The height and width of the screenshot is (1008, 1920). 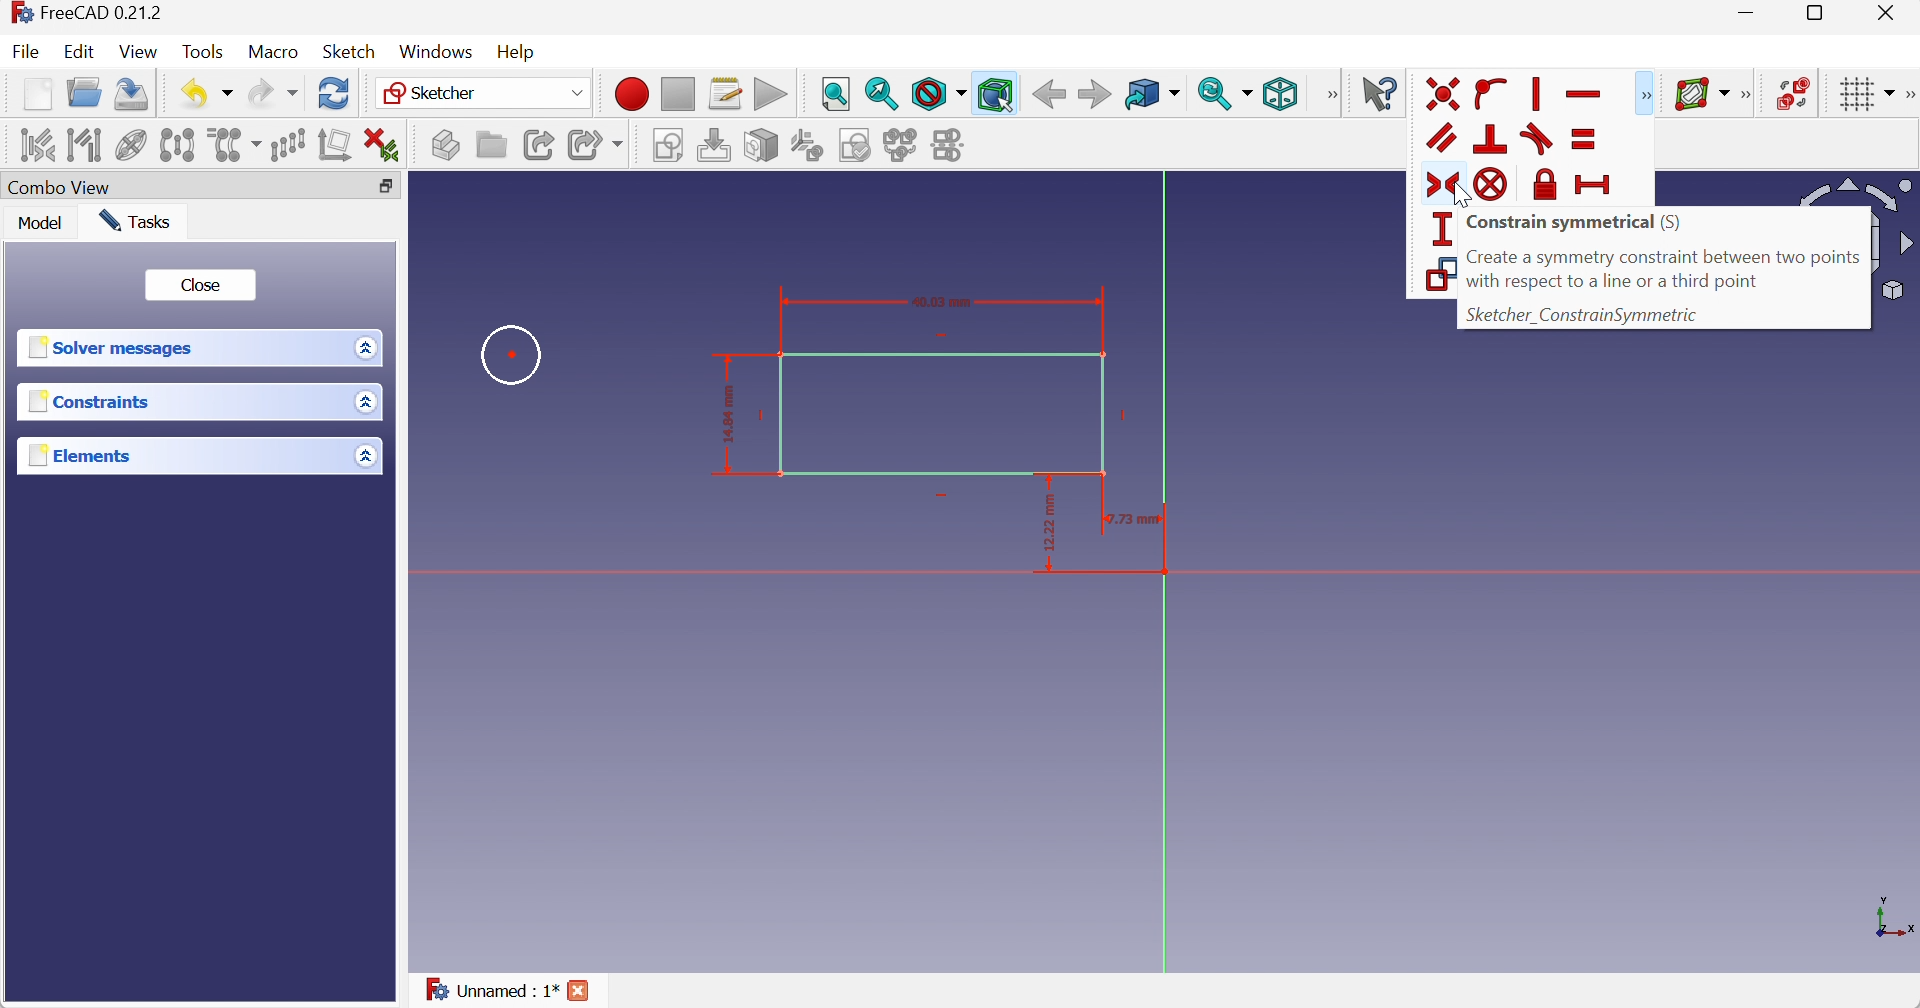 What do you see at coordinates (1584, 138) in the screenshot?
I see `Constrain equal` at bounding box center [1584, 138].